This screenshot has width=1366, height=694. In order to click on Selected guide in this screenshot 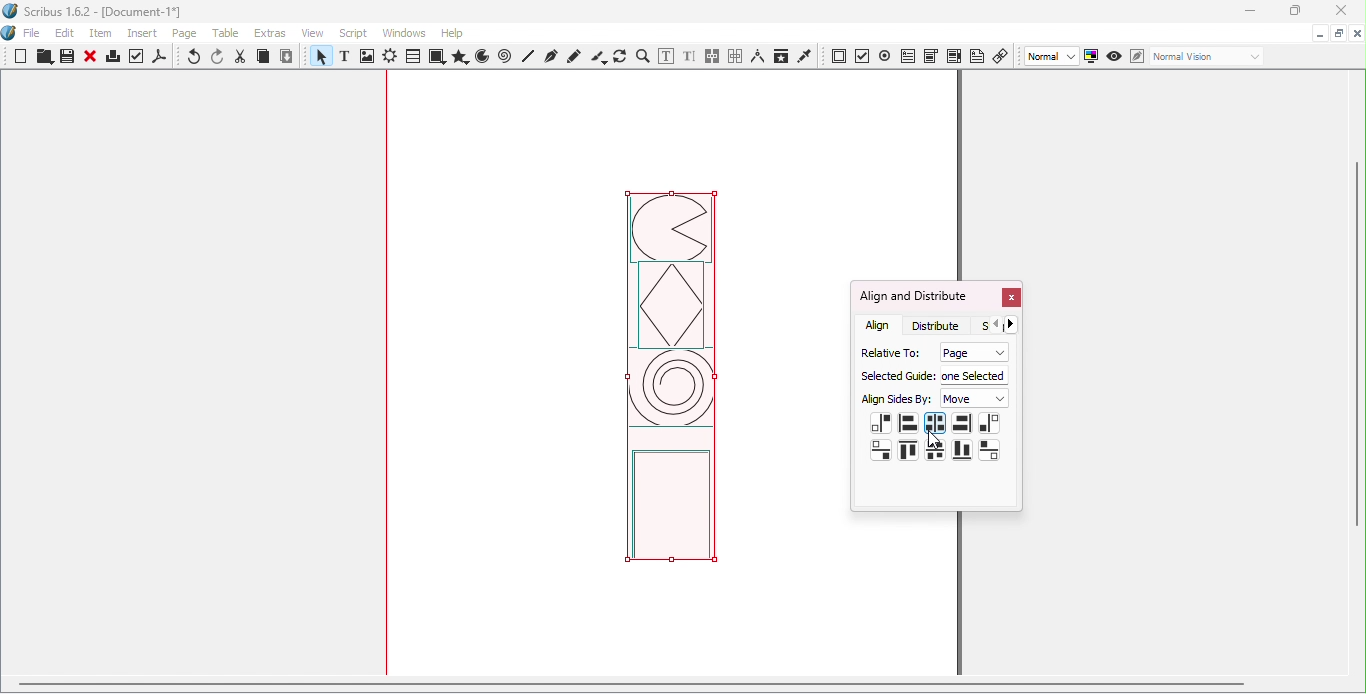, I will do `click(896, 376)`.